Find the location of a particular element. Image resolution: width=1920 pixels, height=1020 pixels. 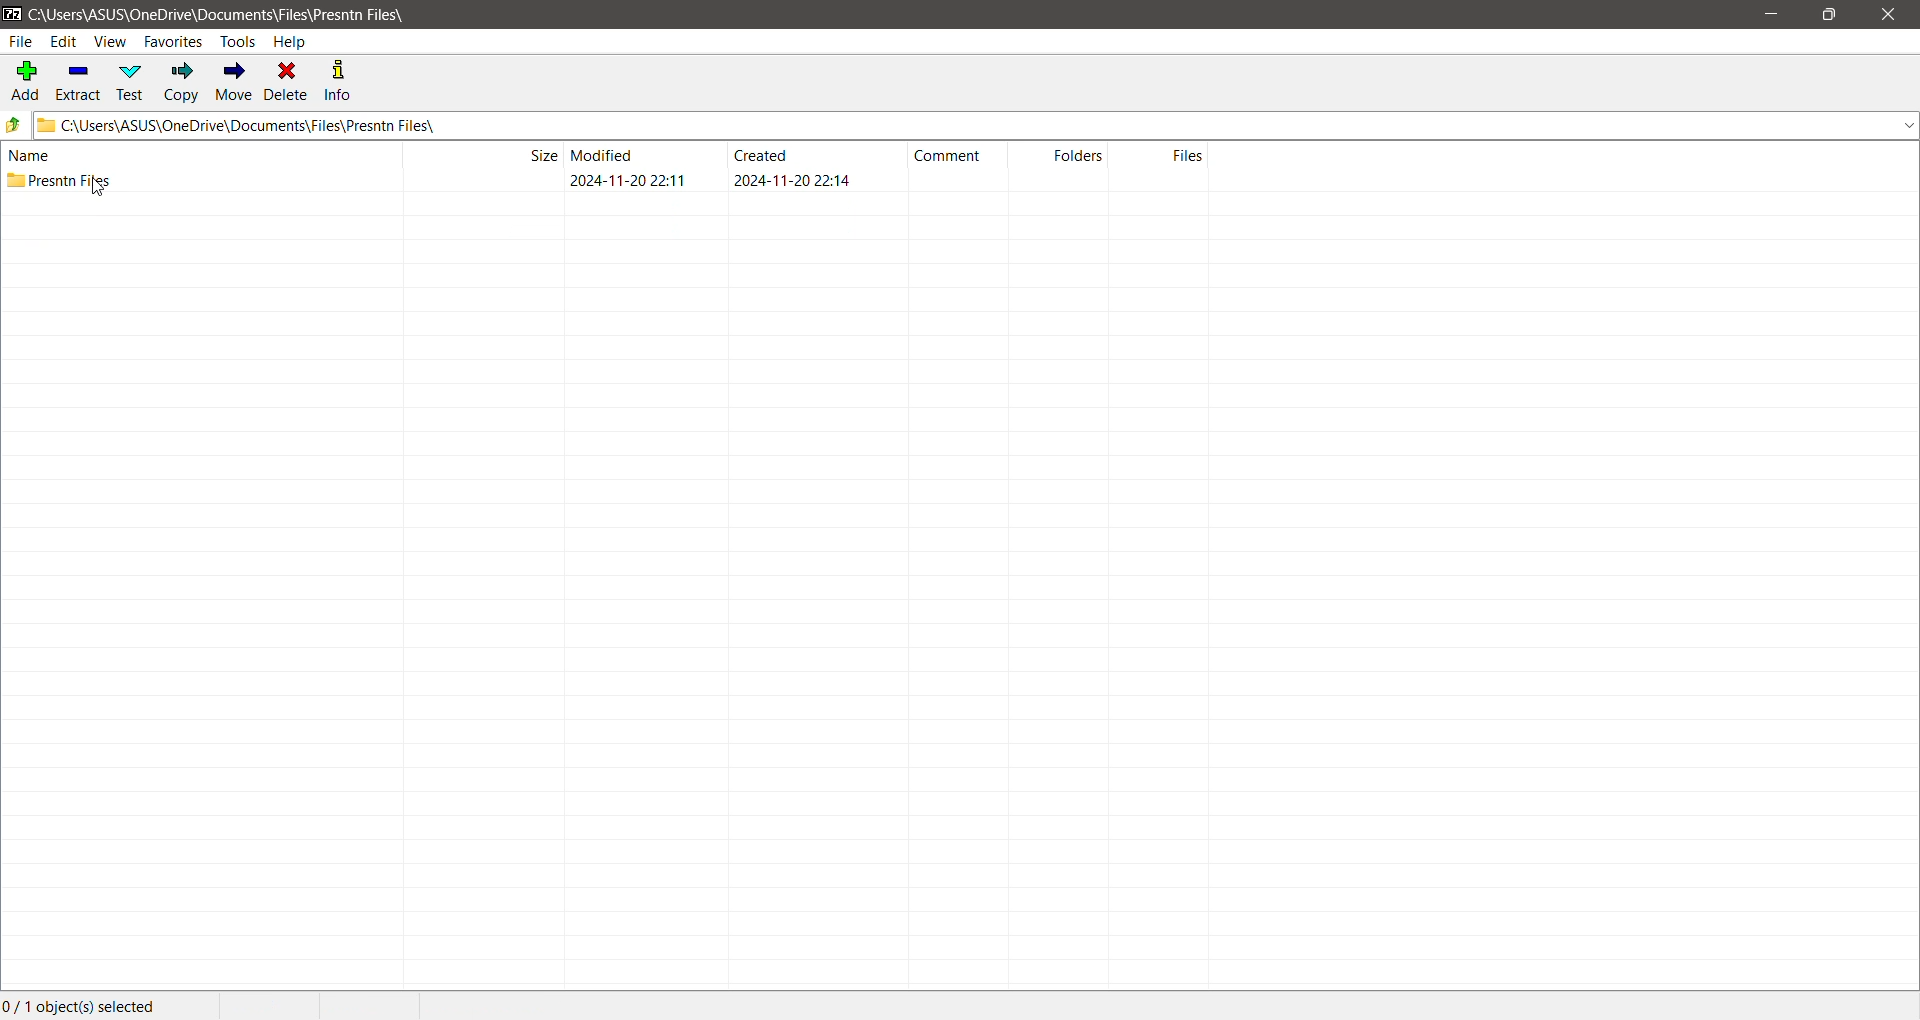

files is located at coordinates (1188, 155).